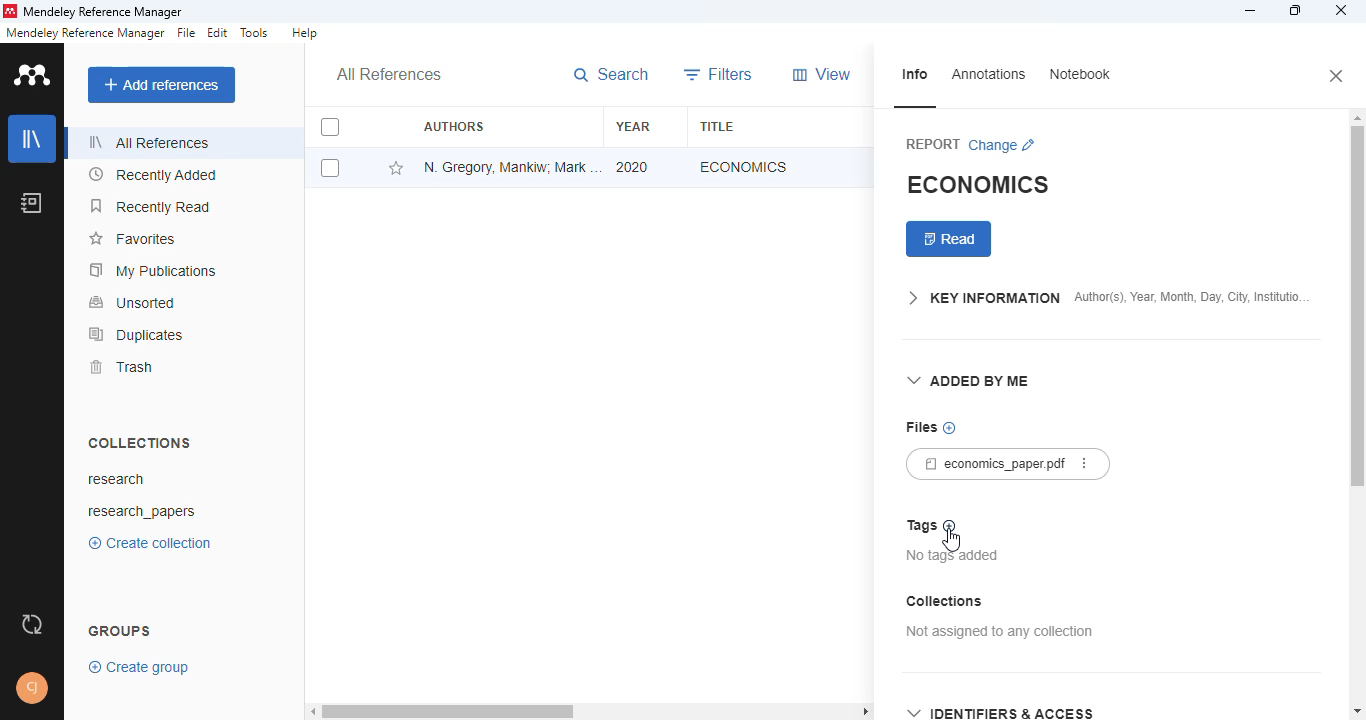 This screenshot has width=1366, height=720. I want to click on vertical scroll bar, so click(1356, 309).